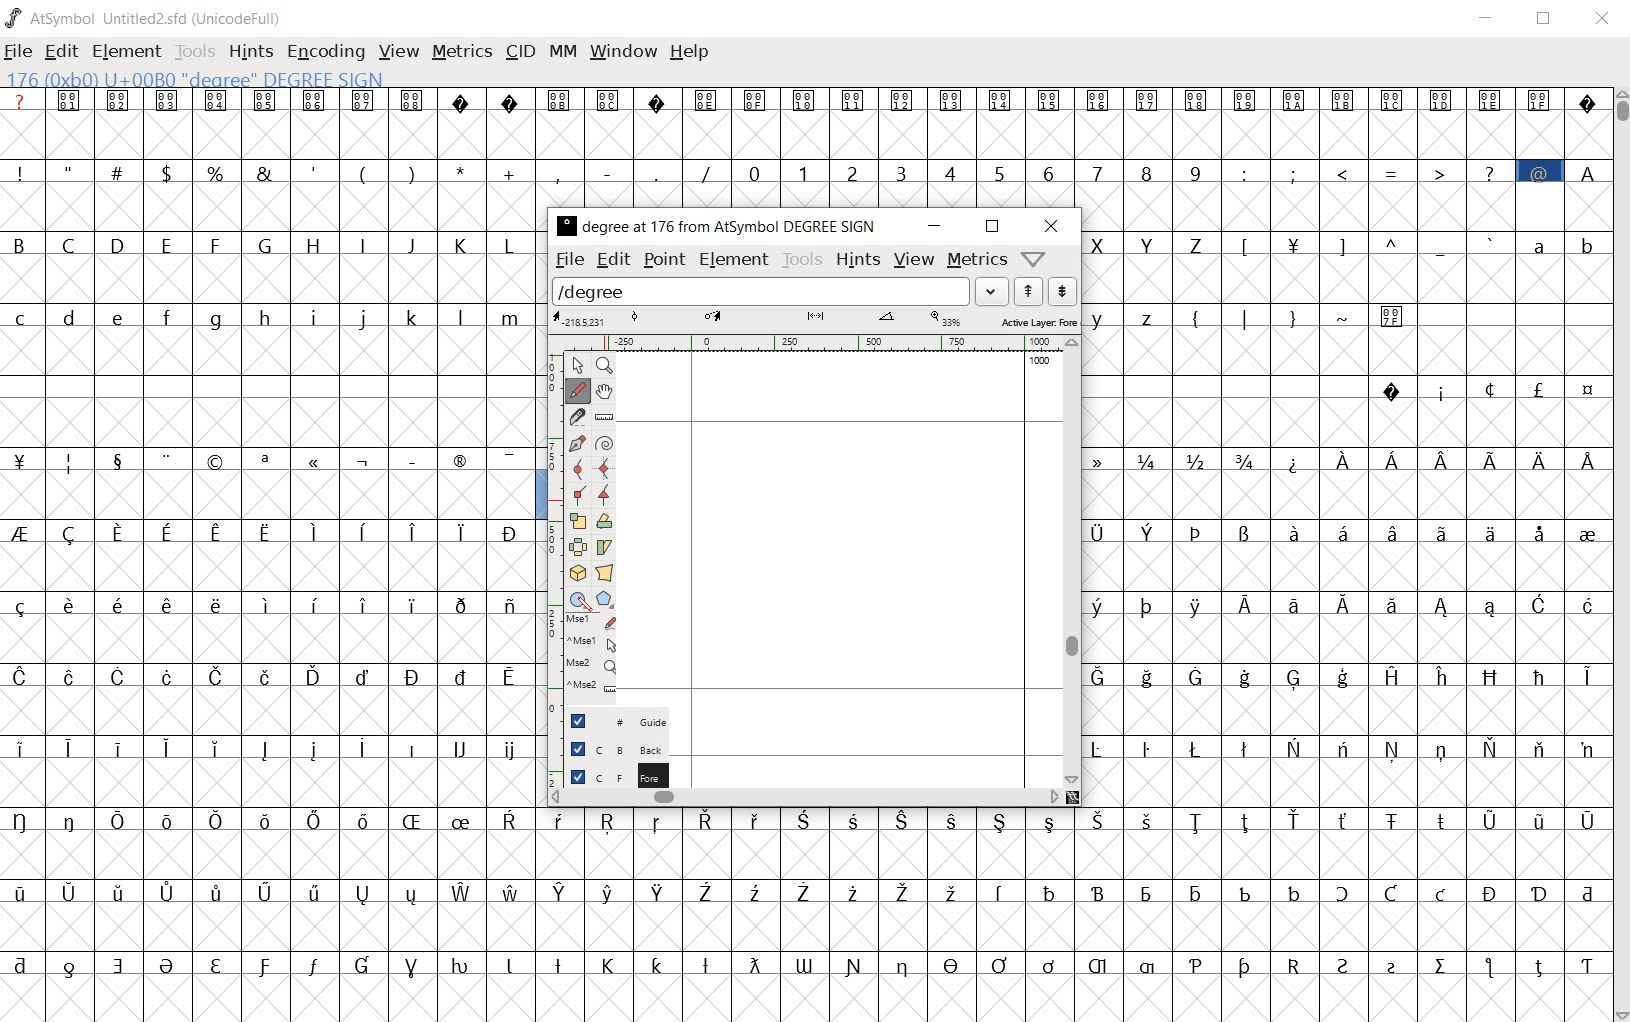 This screenshot has height=1022, width=1630. What do you see at coordinates (585, 606) in the screenshot?
I see `Cursor` at bounding box center [585, 606].